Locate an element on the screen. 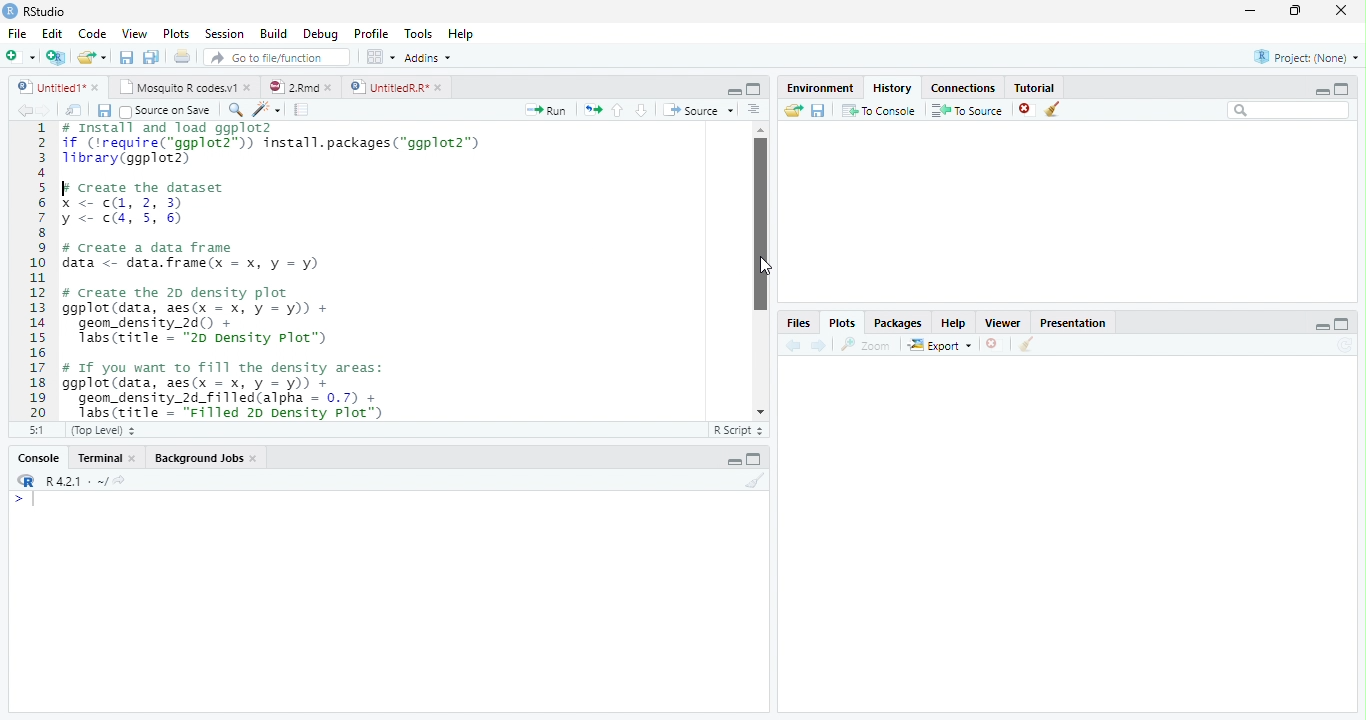 The width and height of the screenshot is (1366, 720). show in window is located at coordinates (75, 111).